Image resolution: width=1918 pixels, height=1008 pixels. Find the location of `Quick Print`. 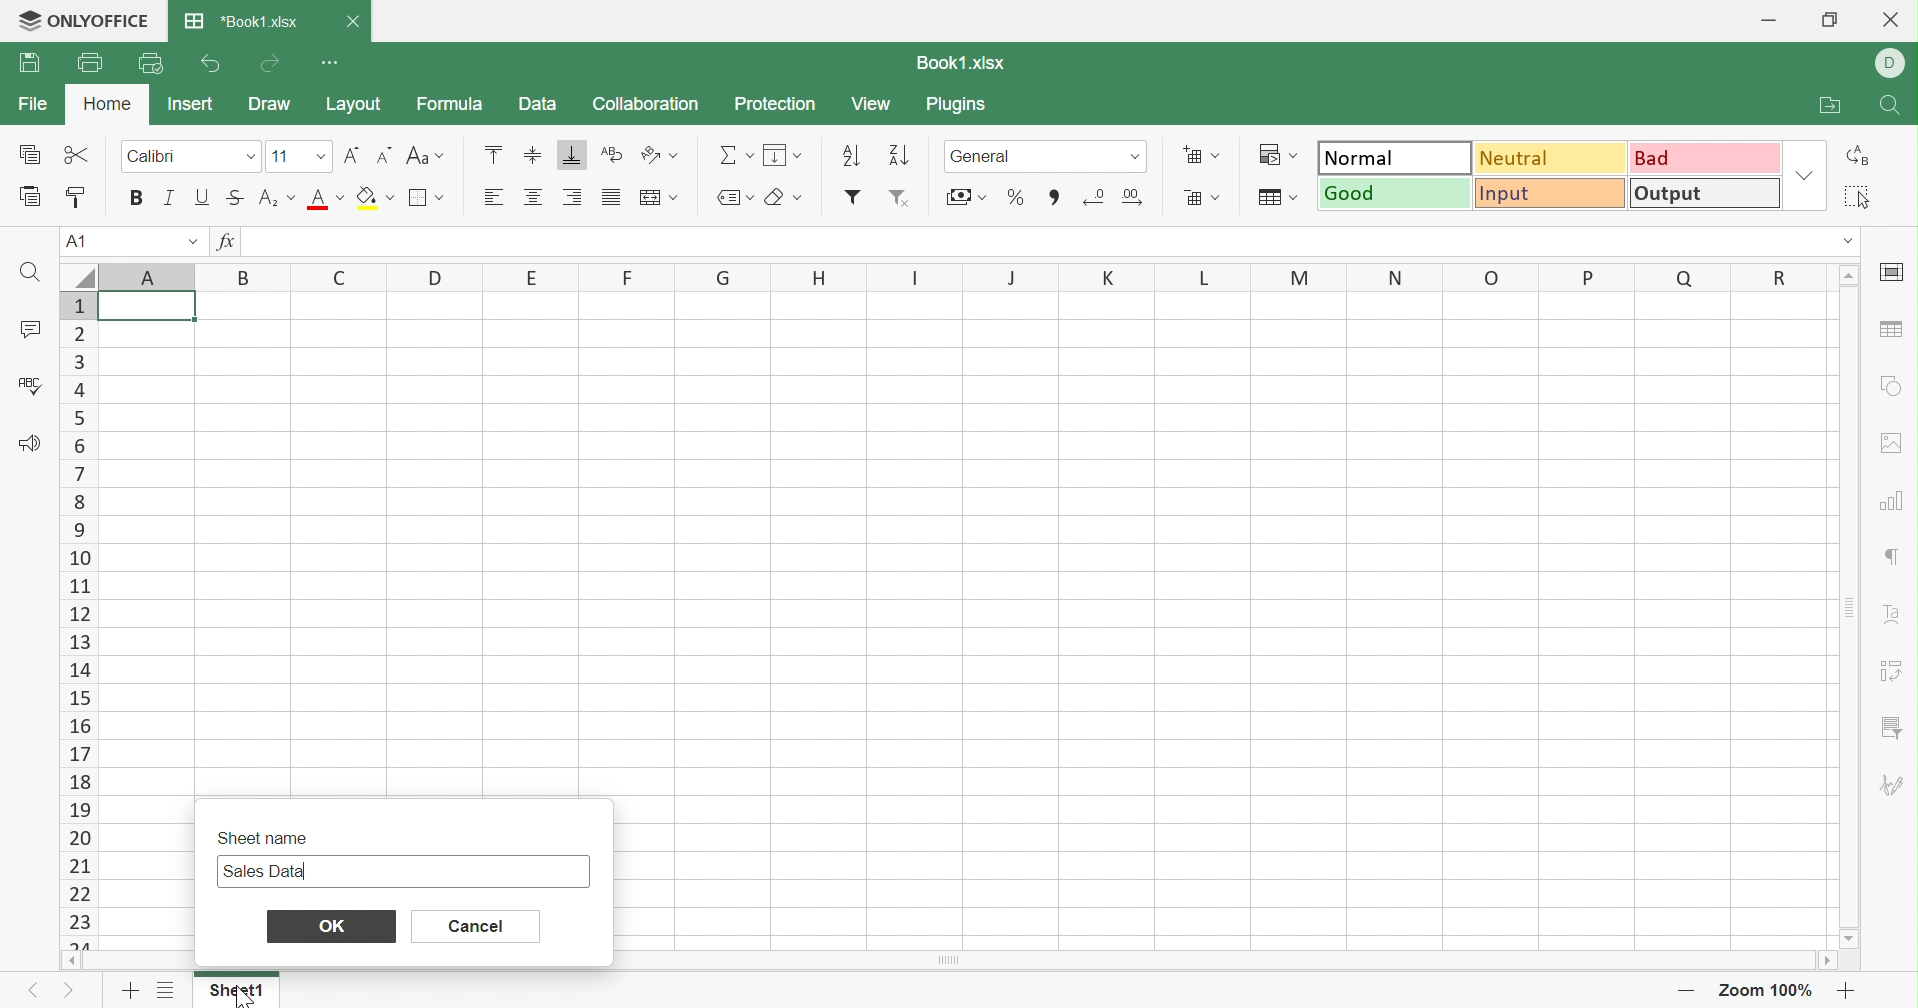

Quick Print is located at coordinates (150, 66).